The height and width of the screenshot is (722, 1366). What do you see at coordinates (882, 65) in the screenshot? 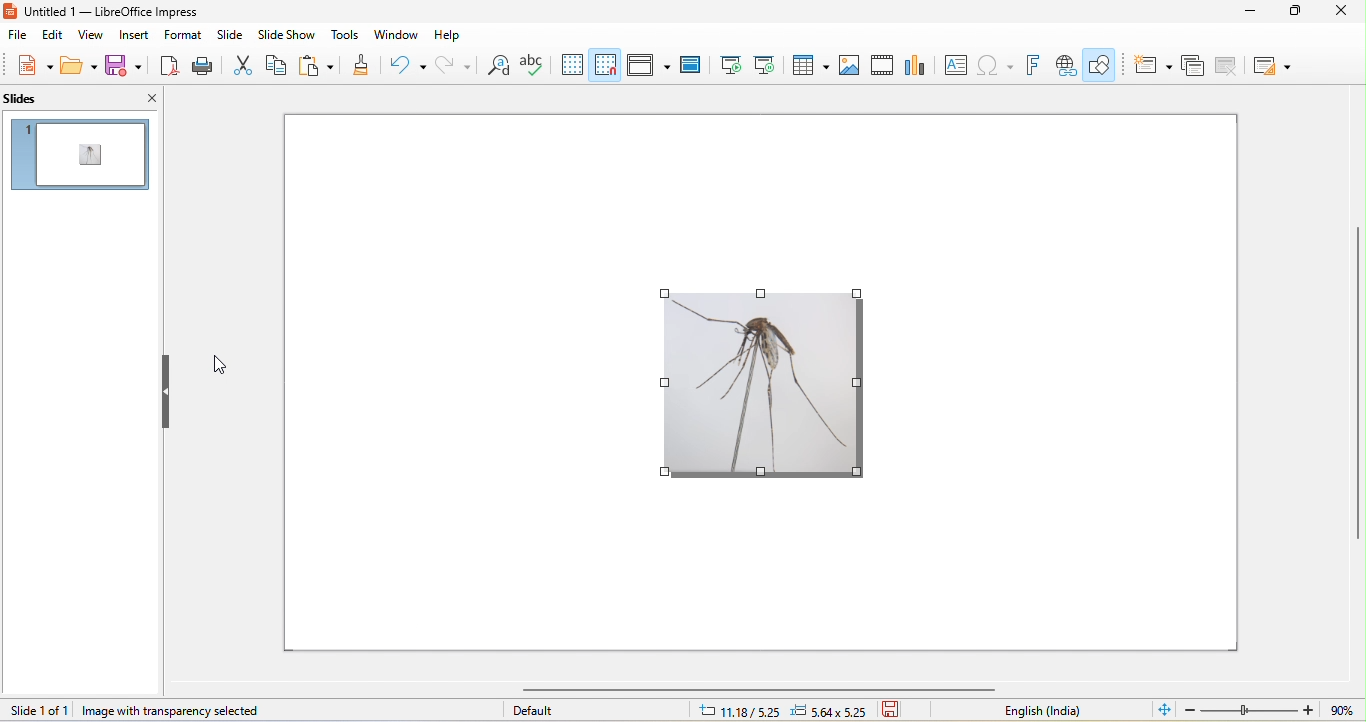
I see `media` at bounding box center [882, 65].